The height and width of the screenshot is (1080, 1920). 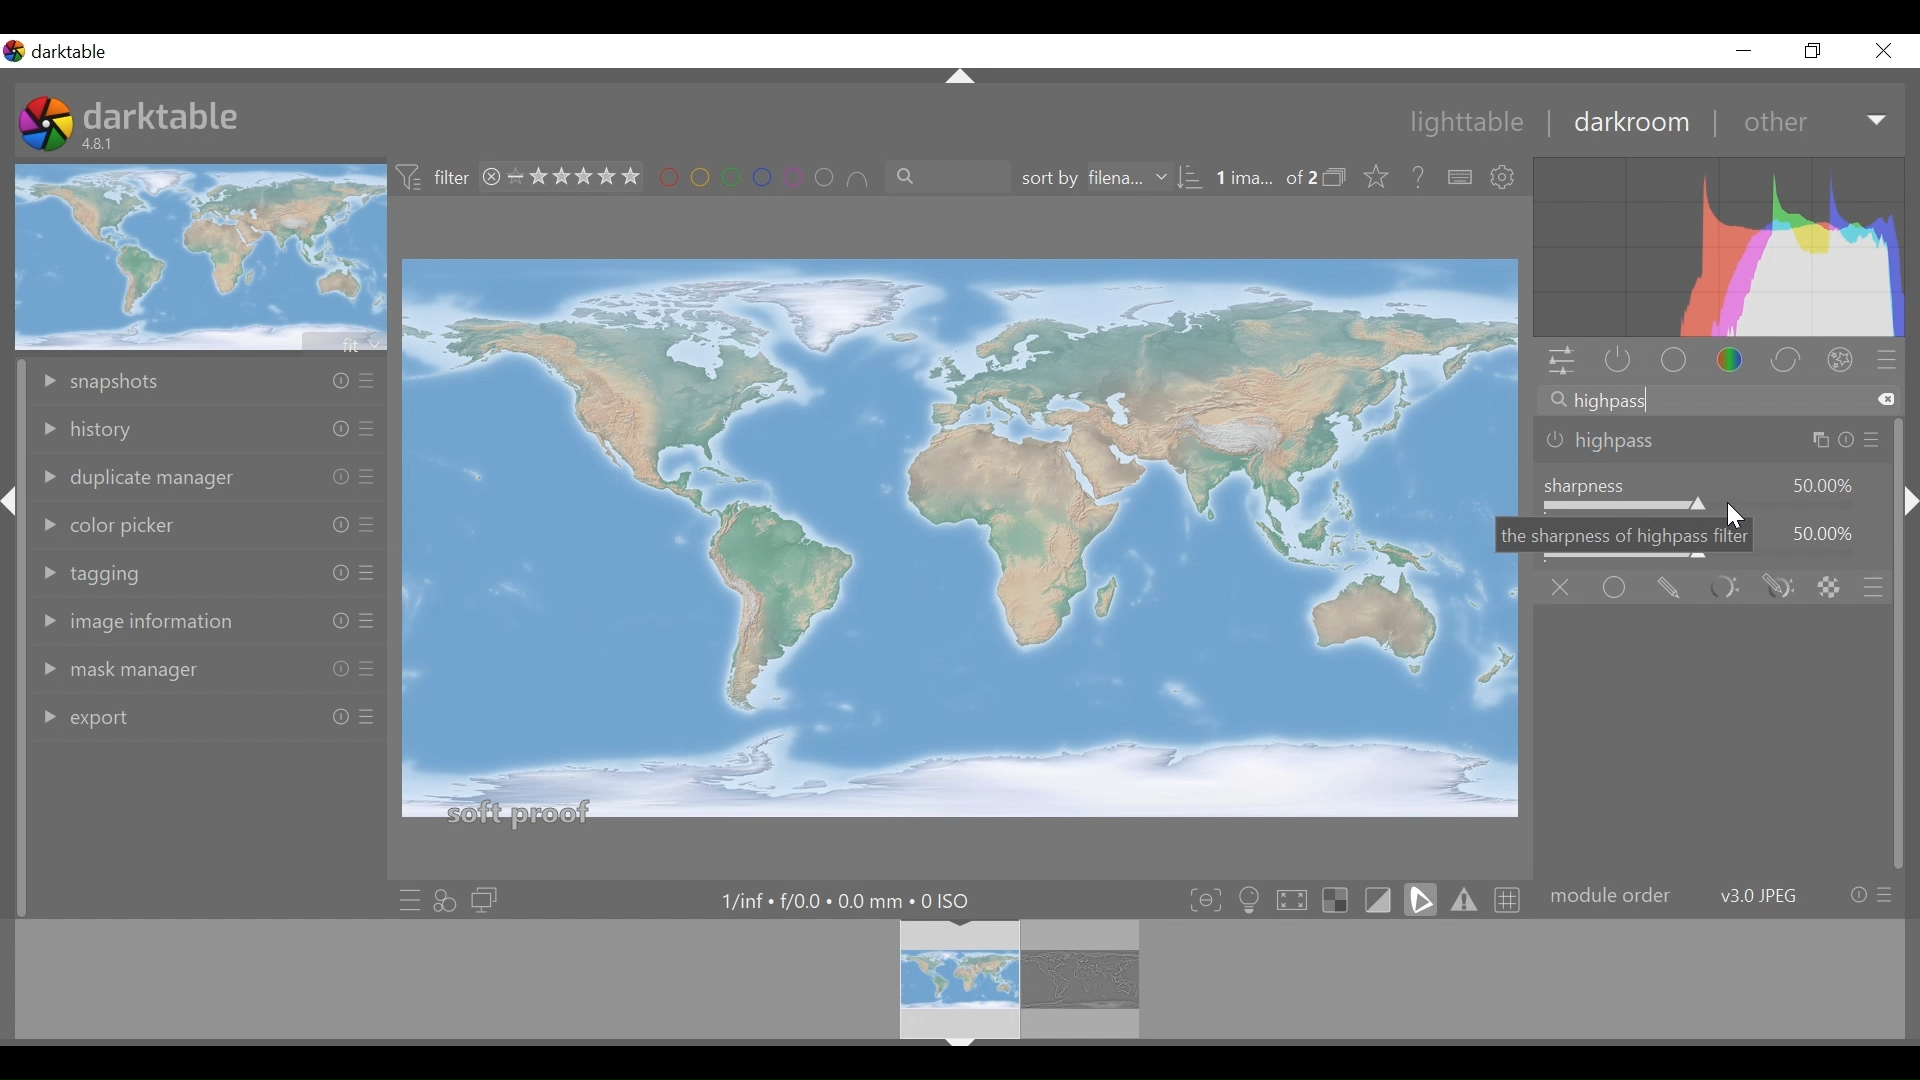 I want to click on soft proof, so click(x=521, y=812).